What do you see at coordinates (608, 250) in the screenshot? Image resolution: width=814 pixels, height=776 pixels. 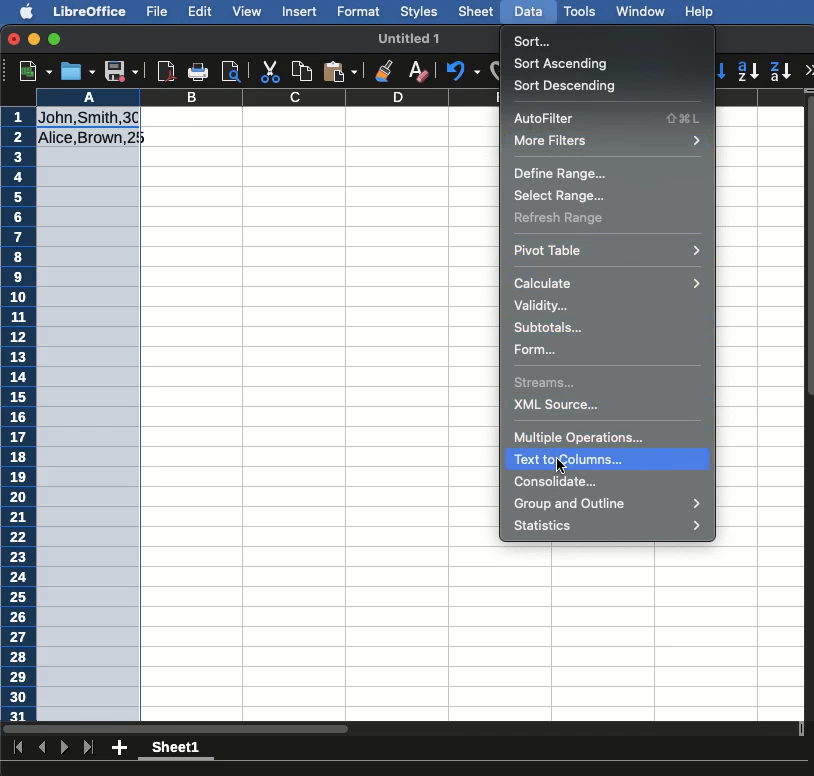 I see `Pivot table` at bounding box center [608, 250].